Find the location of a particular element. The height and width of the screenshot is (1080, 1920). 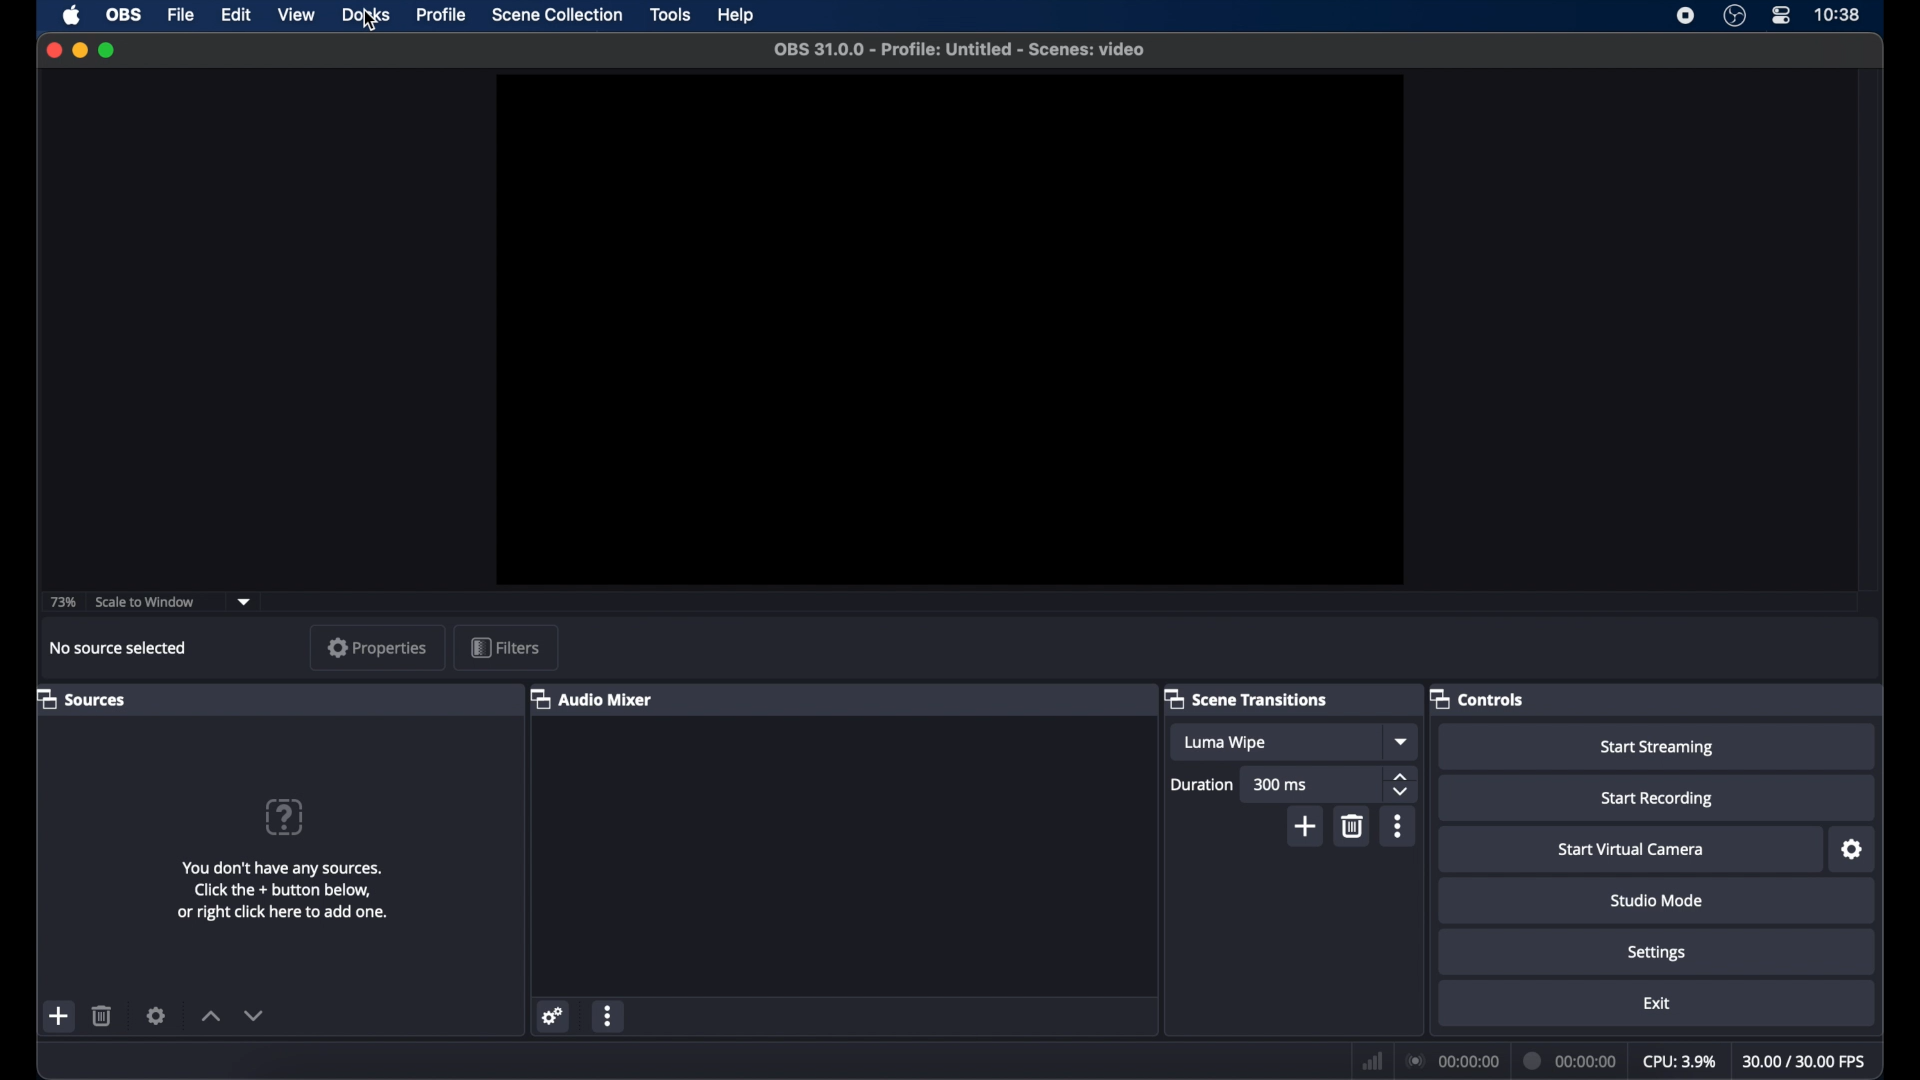

obs studio is located at coordinates (1734, 16).